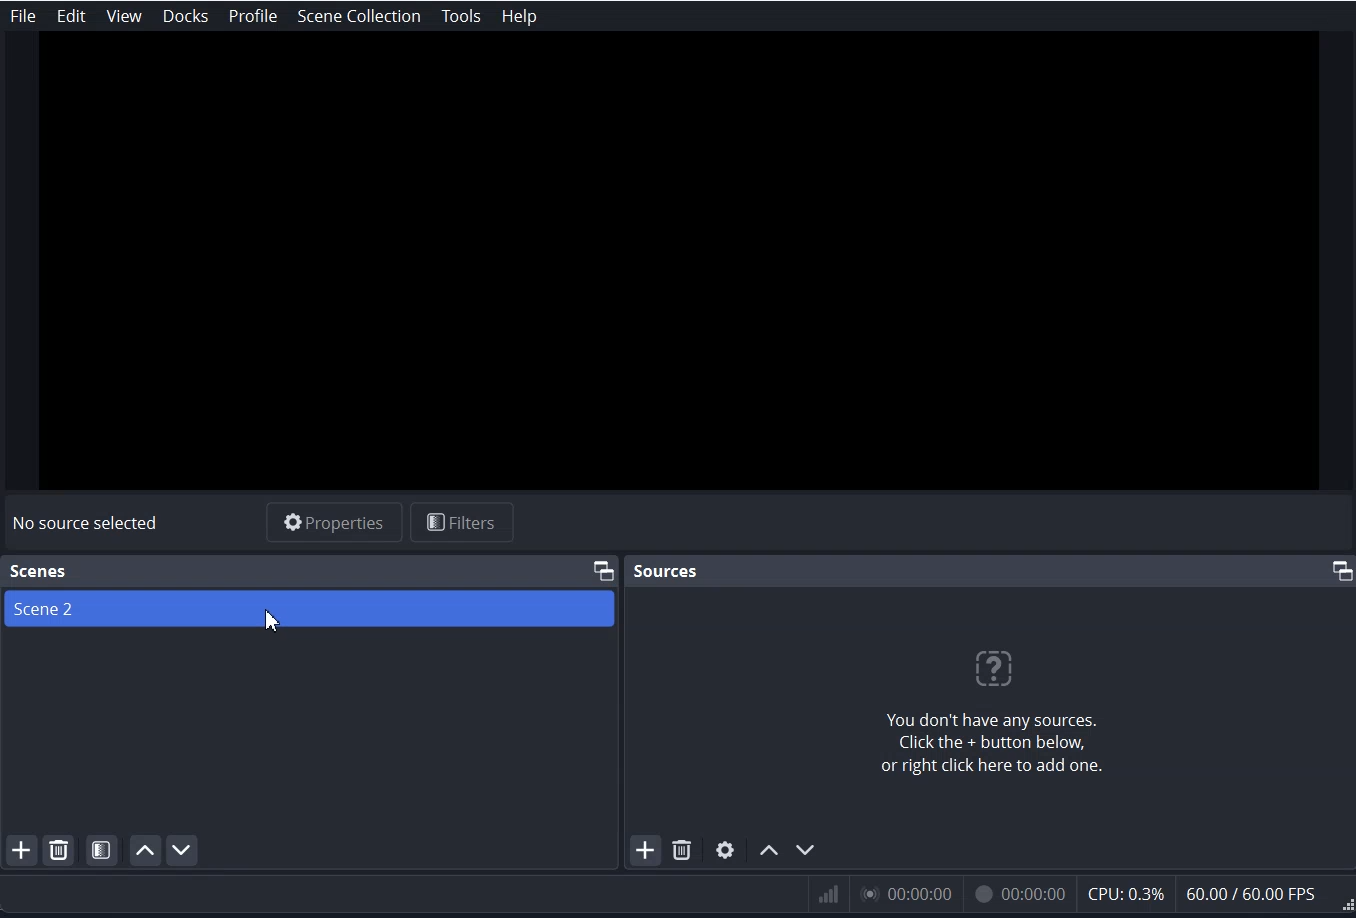  What do you see at coordinates (463, 521) in the screenshot?
I see `Filters` at bounding box center [463, 521].